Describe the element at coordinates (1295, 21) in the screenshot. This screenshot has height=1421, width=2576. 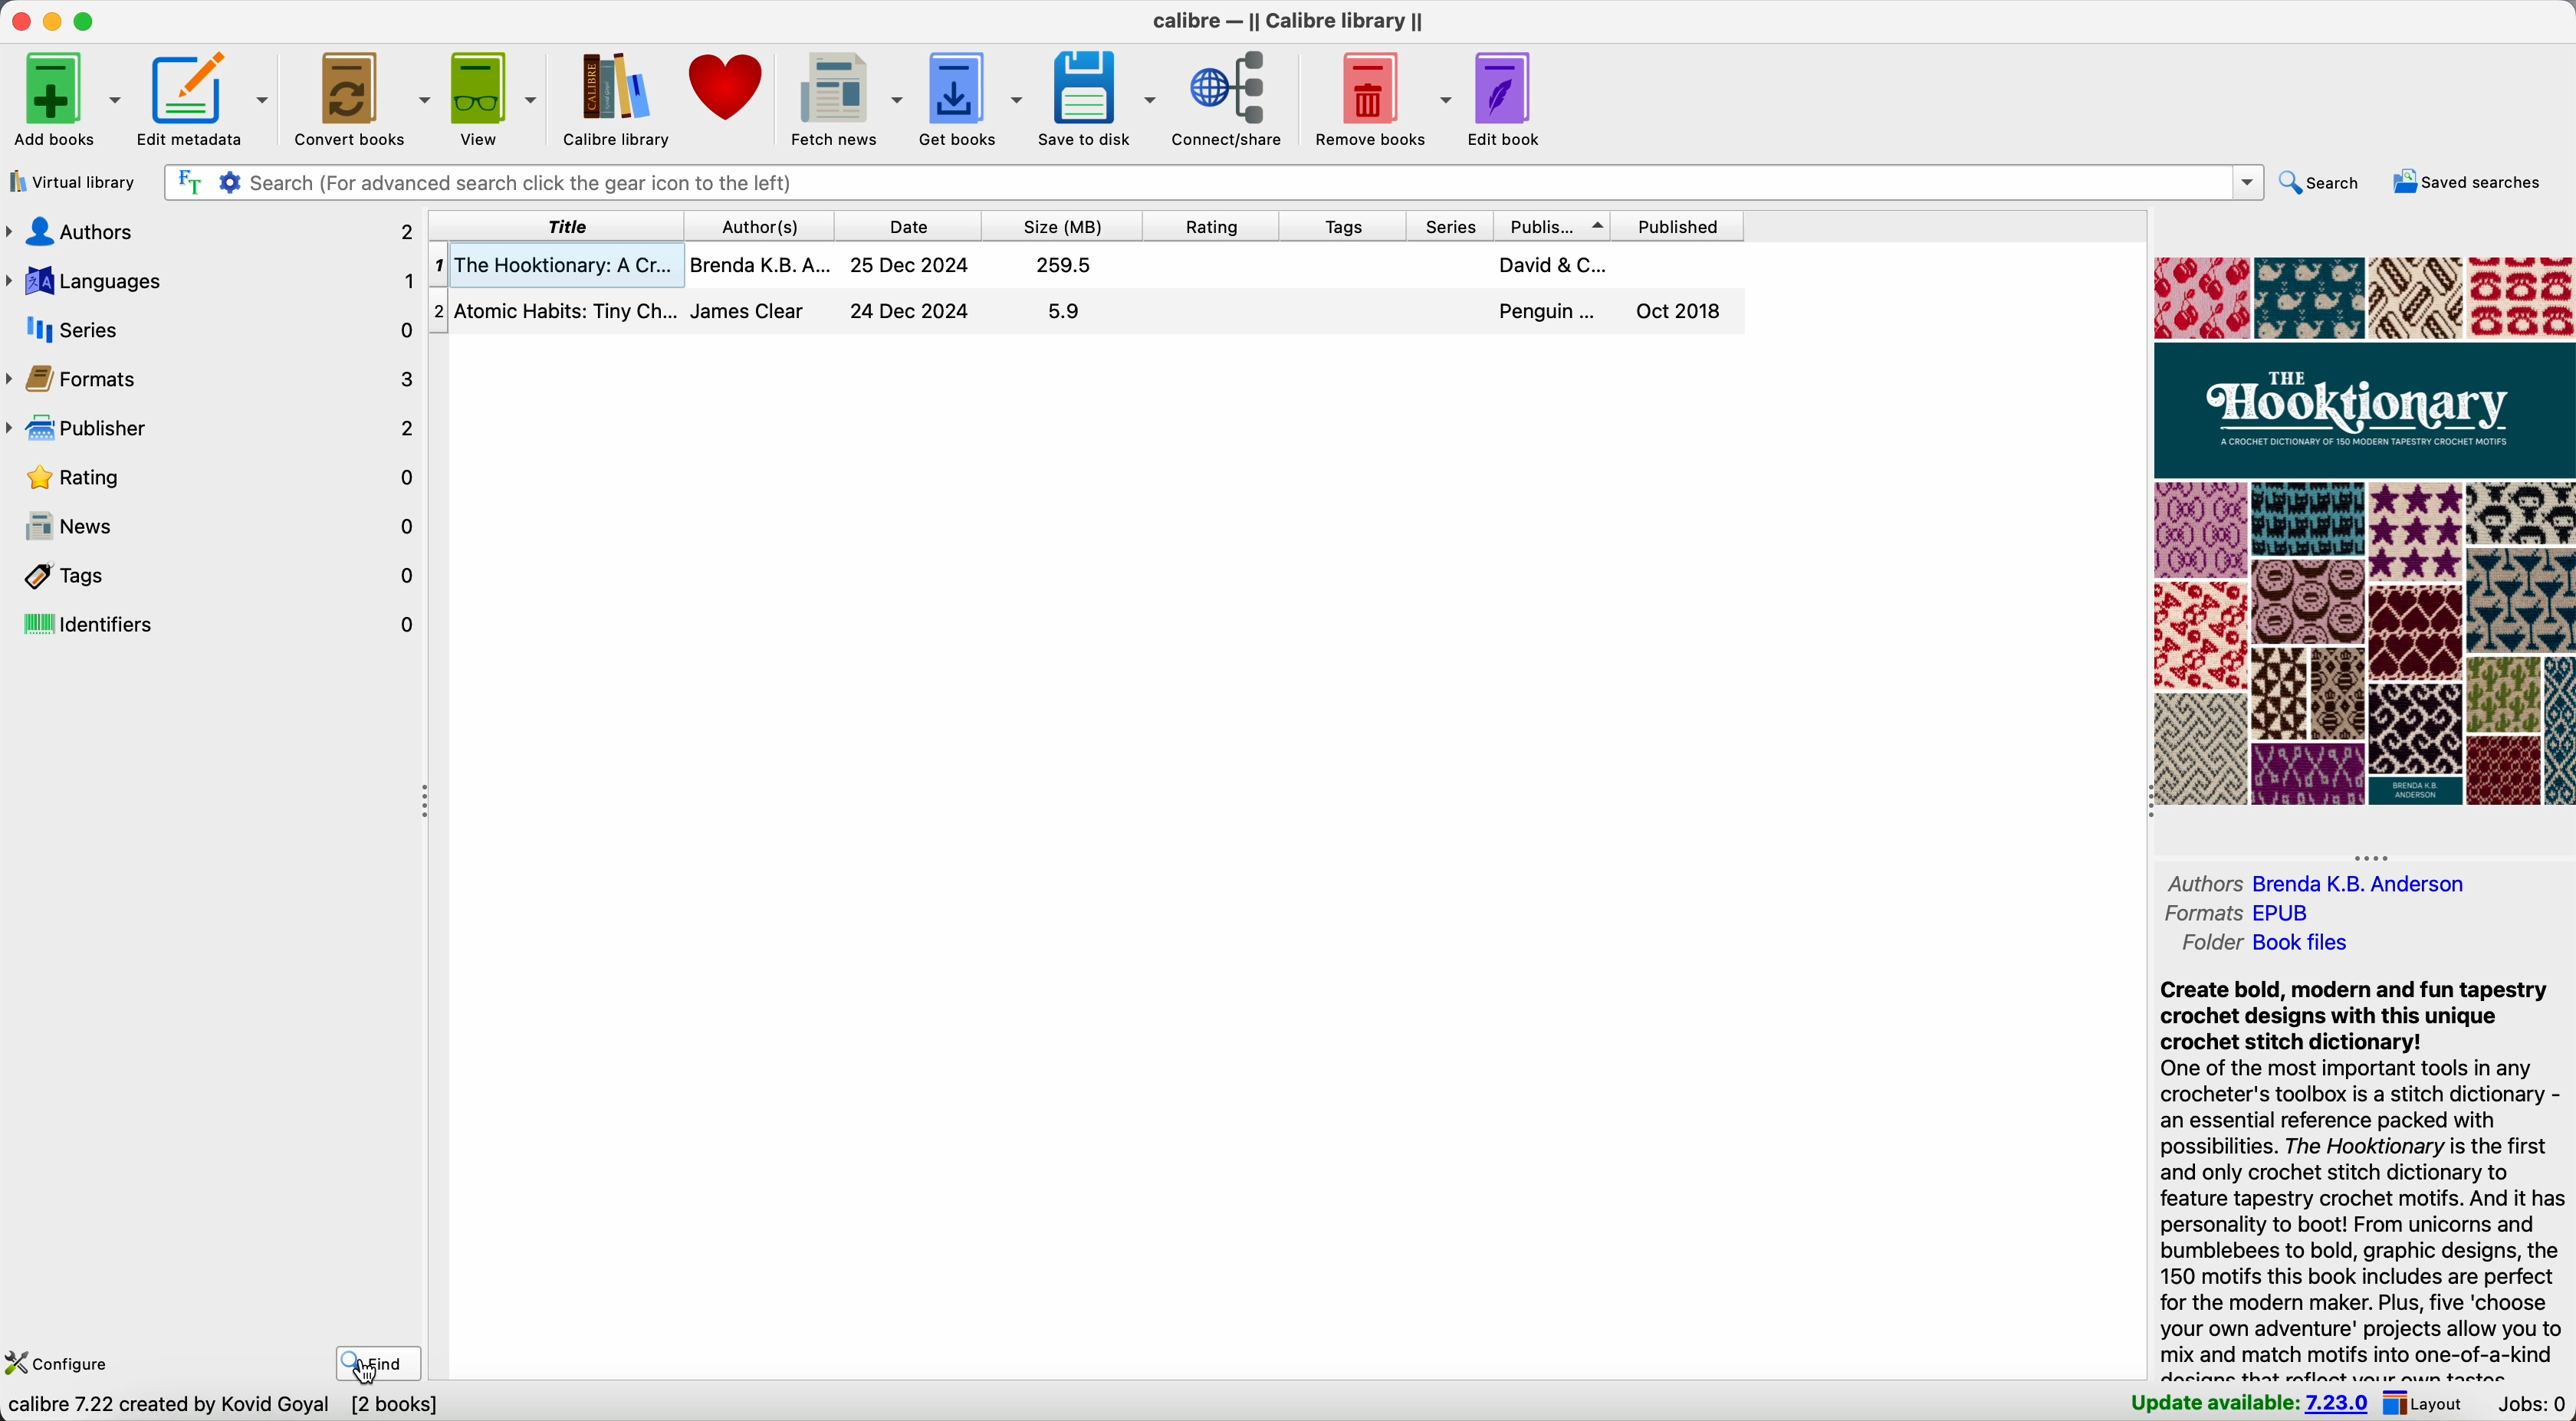
I see `Calibre` at that location.